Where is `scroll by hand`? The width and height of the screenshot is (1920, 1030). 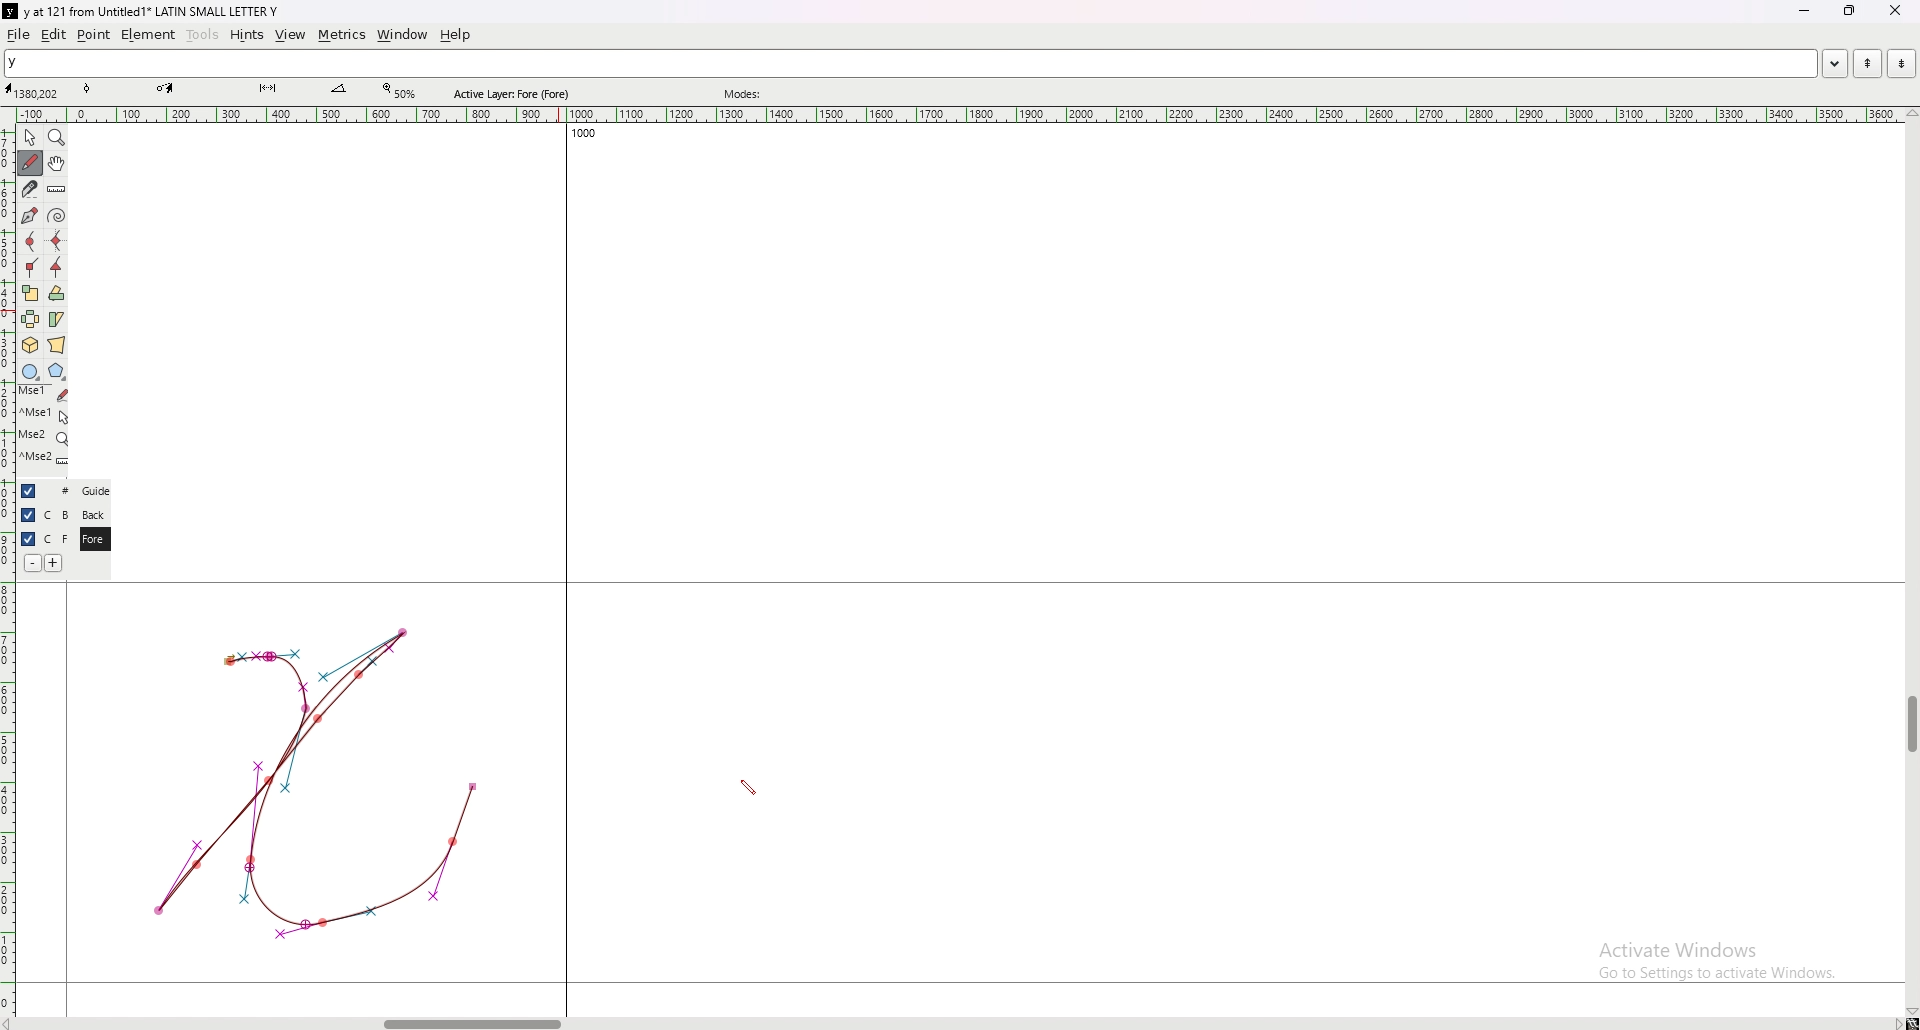
scroll by hand is located at coordinates (57, 164).